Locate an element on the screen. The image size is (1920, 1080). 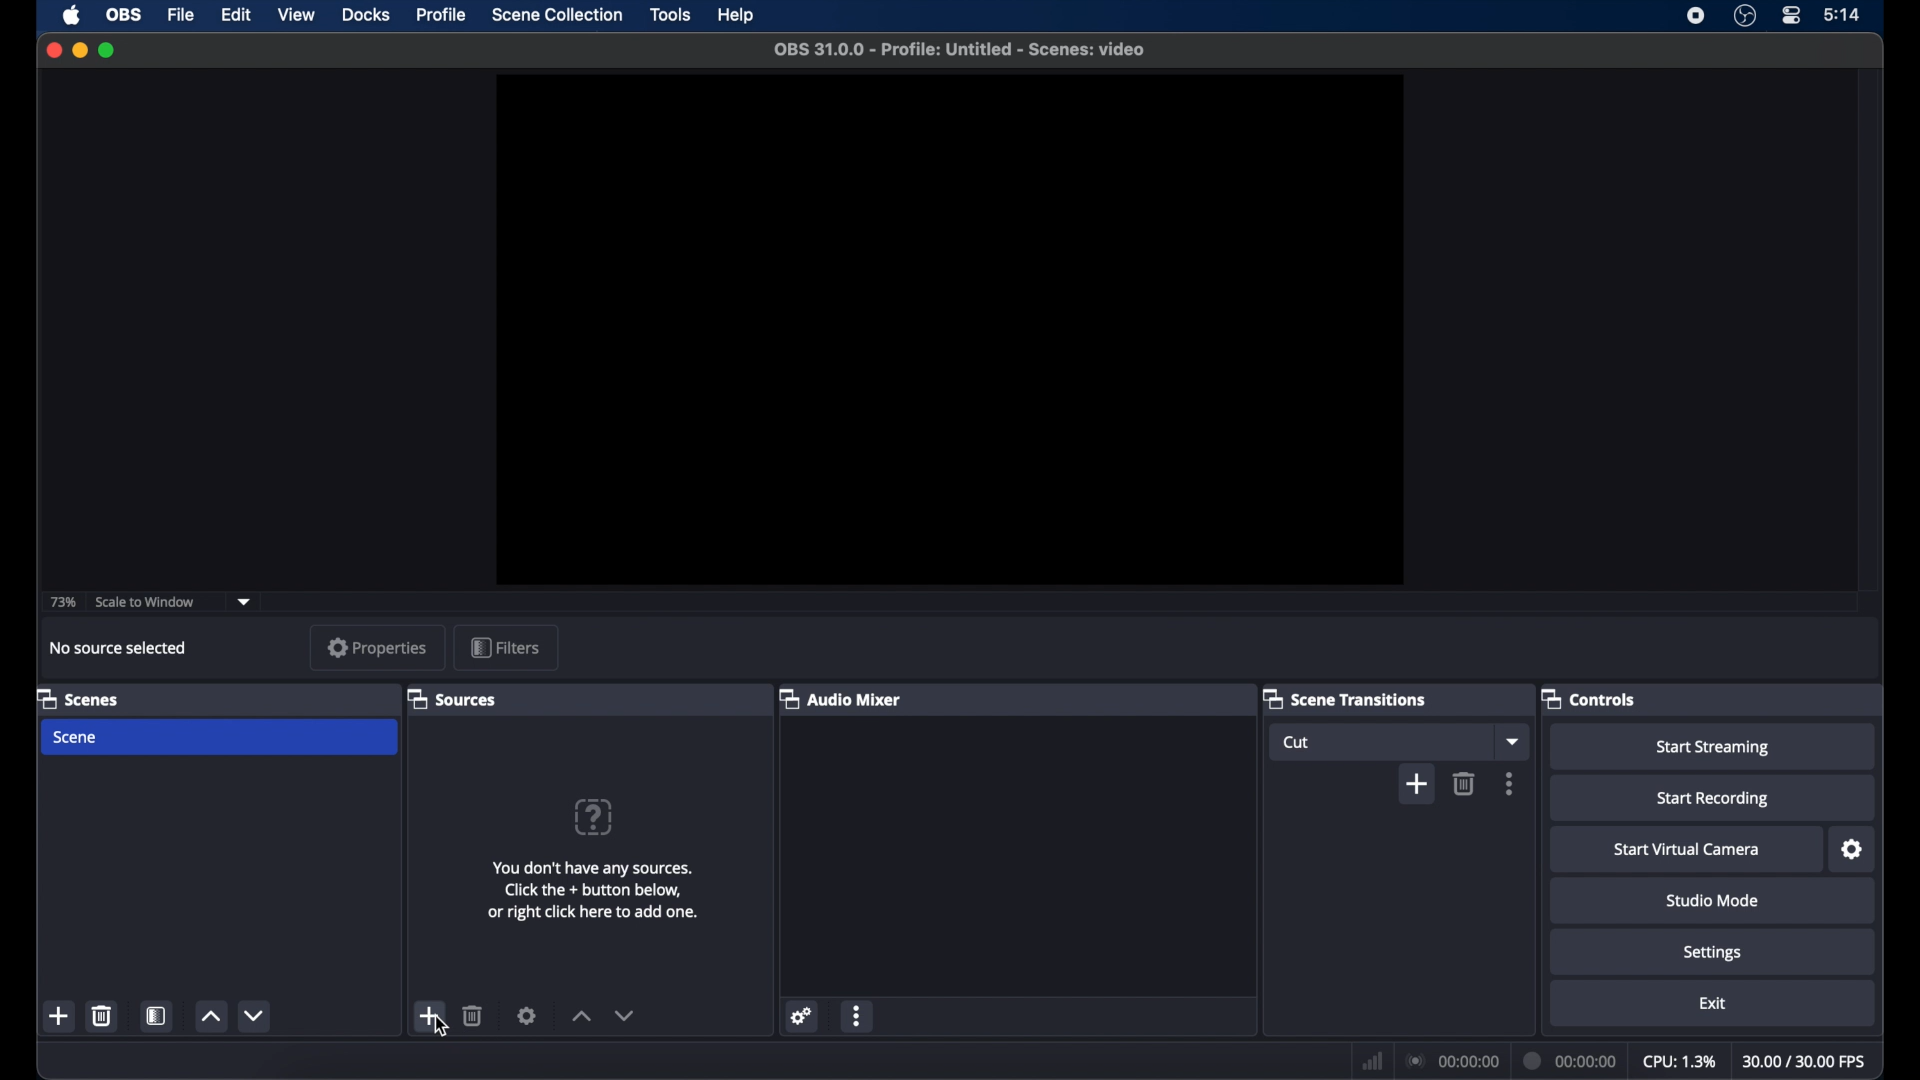
cut is located at coordinates (1300, 743).